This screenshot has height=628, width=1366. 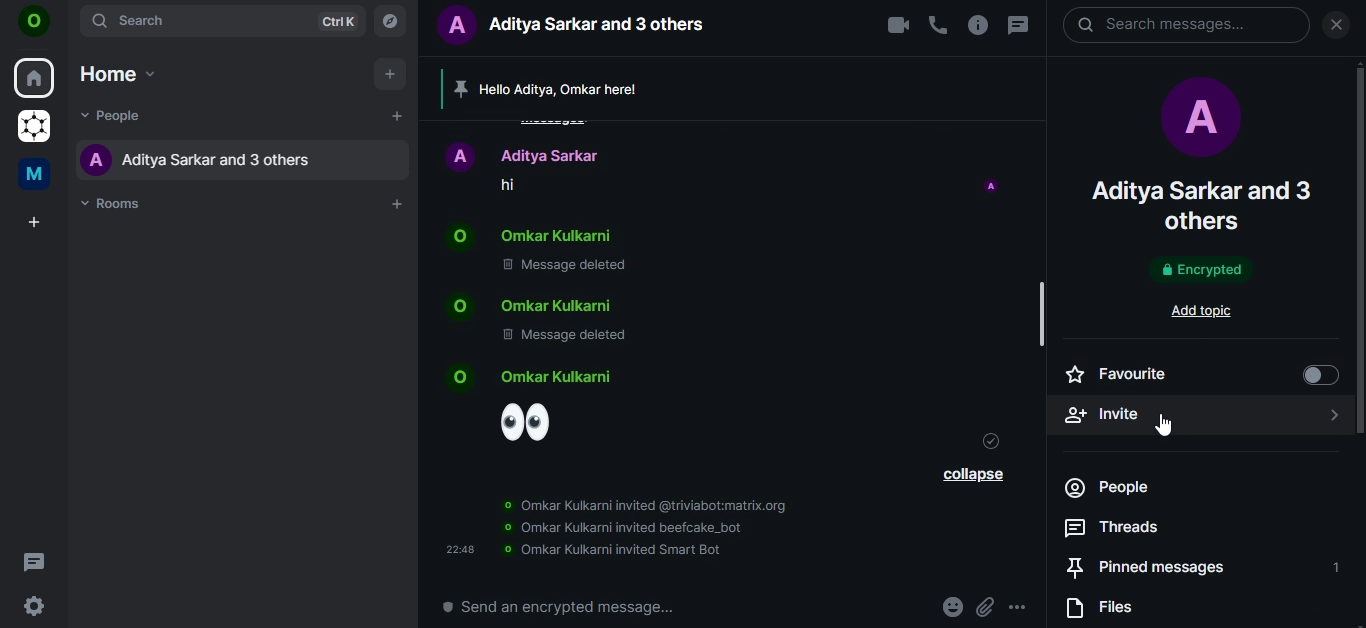 I want to click on bar, so click(x=1045, y=318).